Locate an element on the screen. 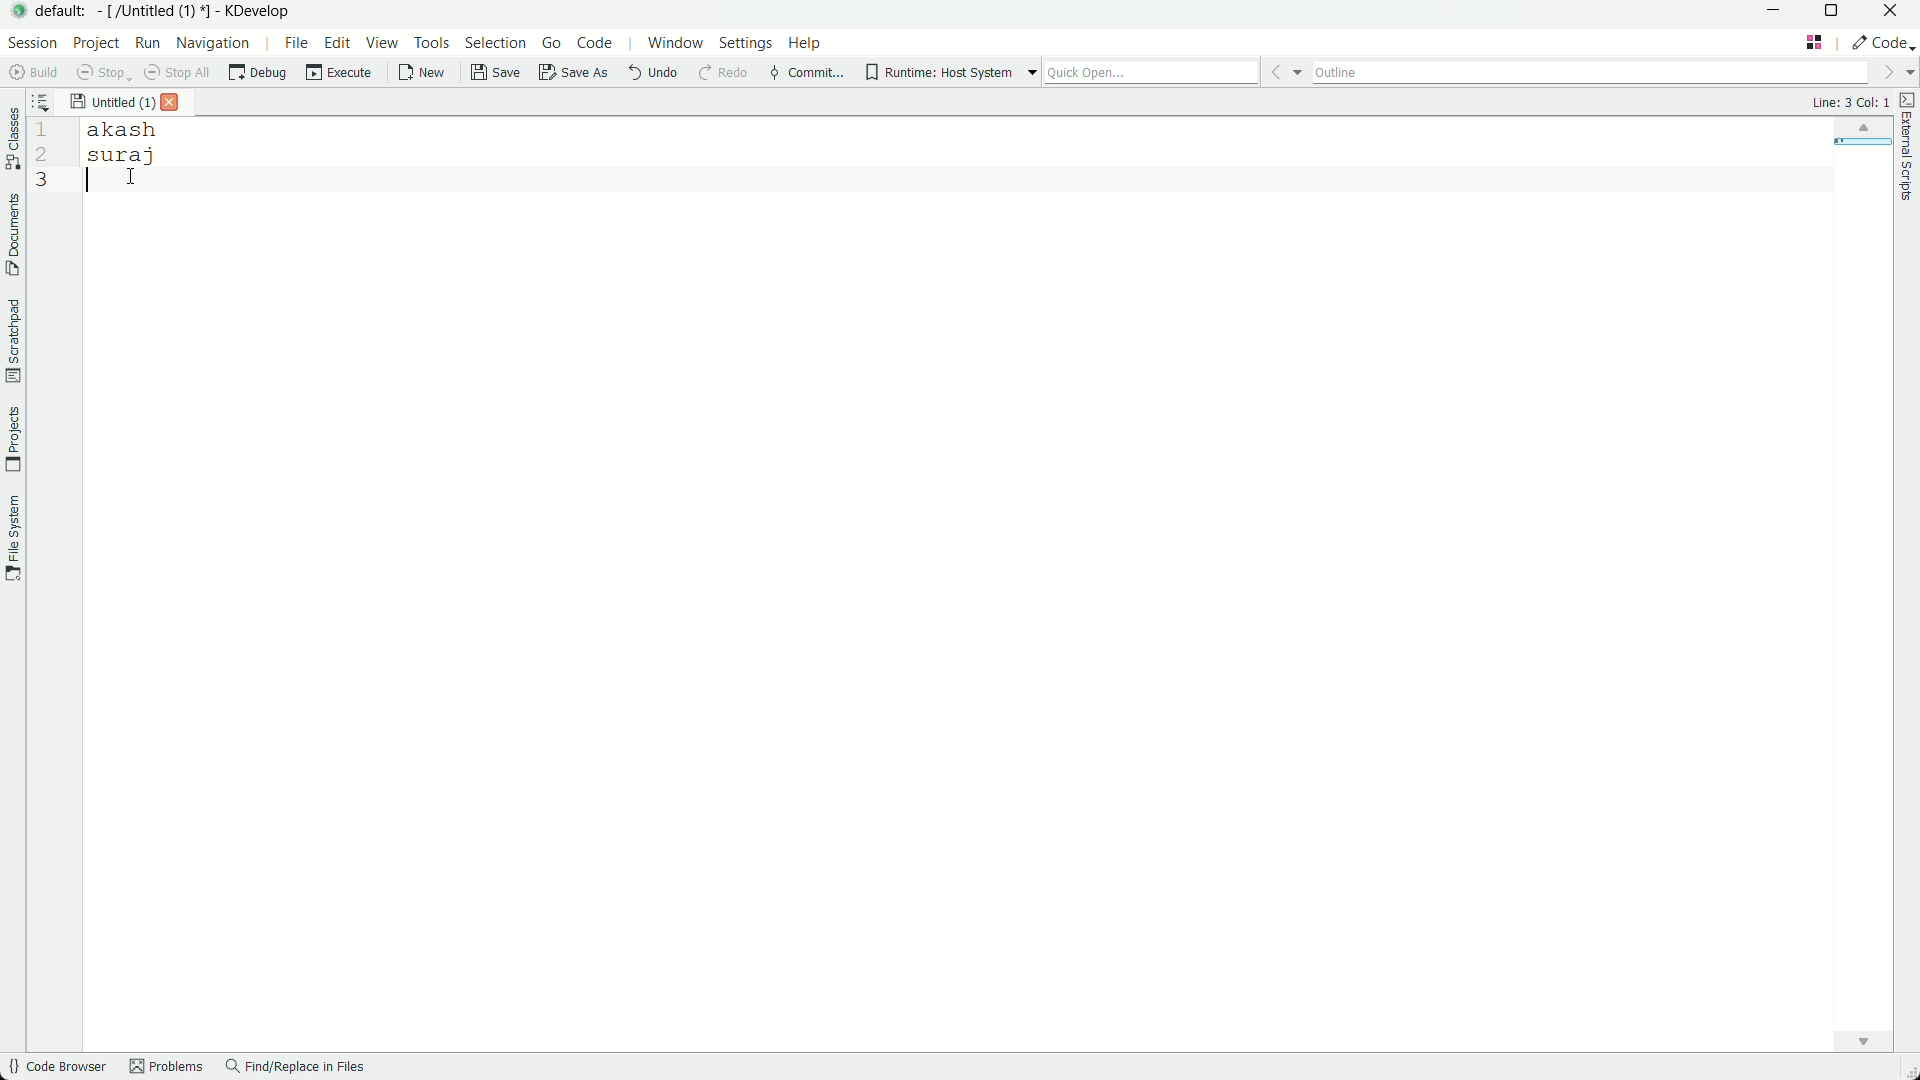  problems is located at coordinates (165, 1069).